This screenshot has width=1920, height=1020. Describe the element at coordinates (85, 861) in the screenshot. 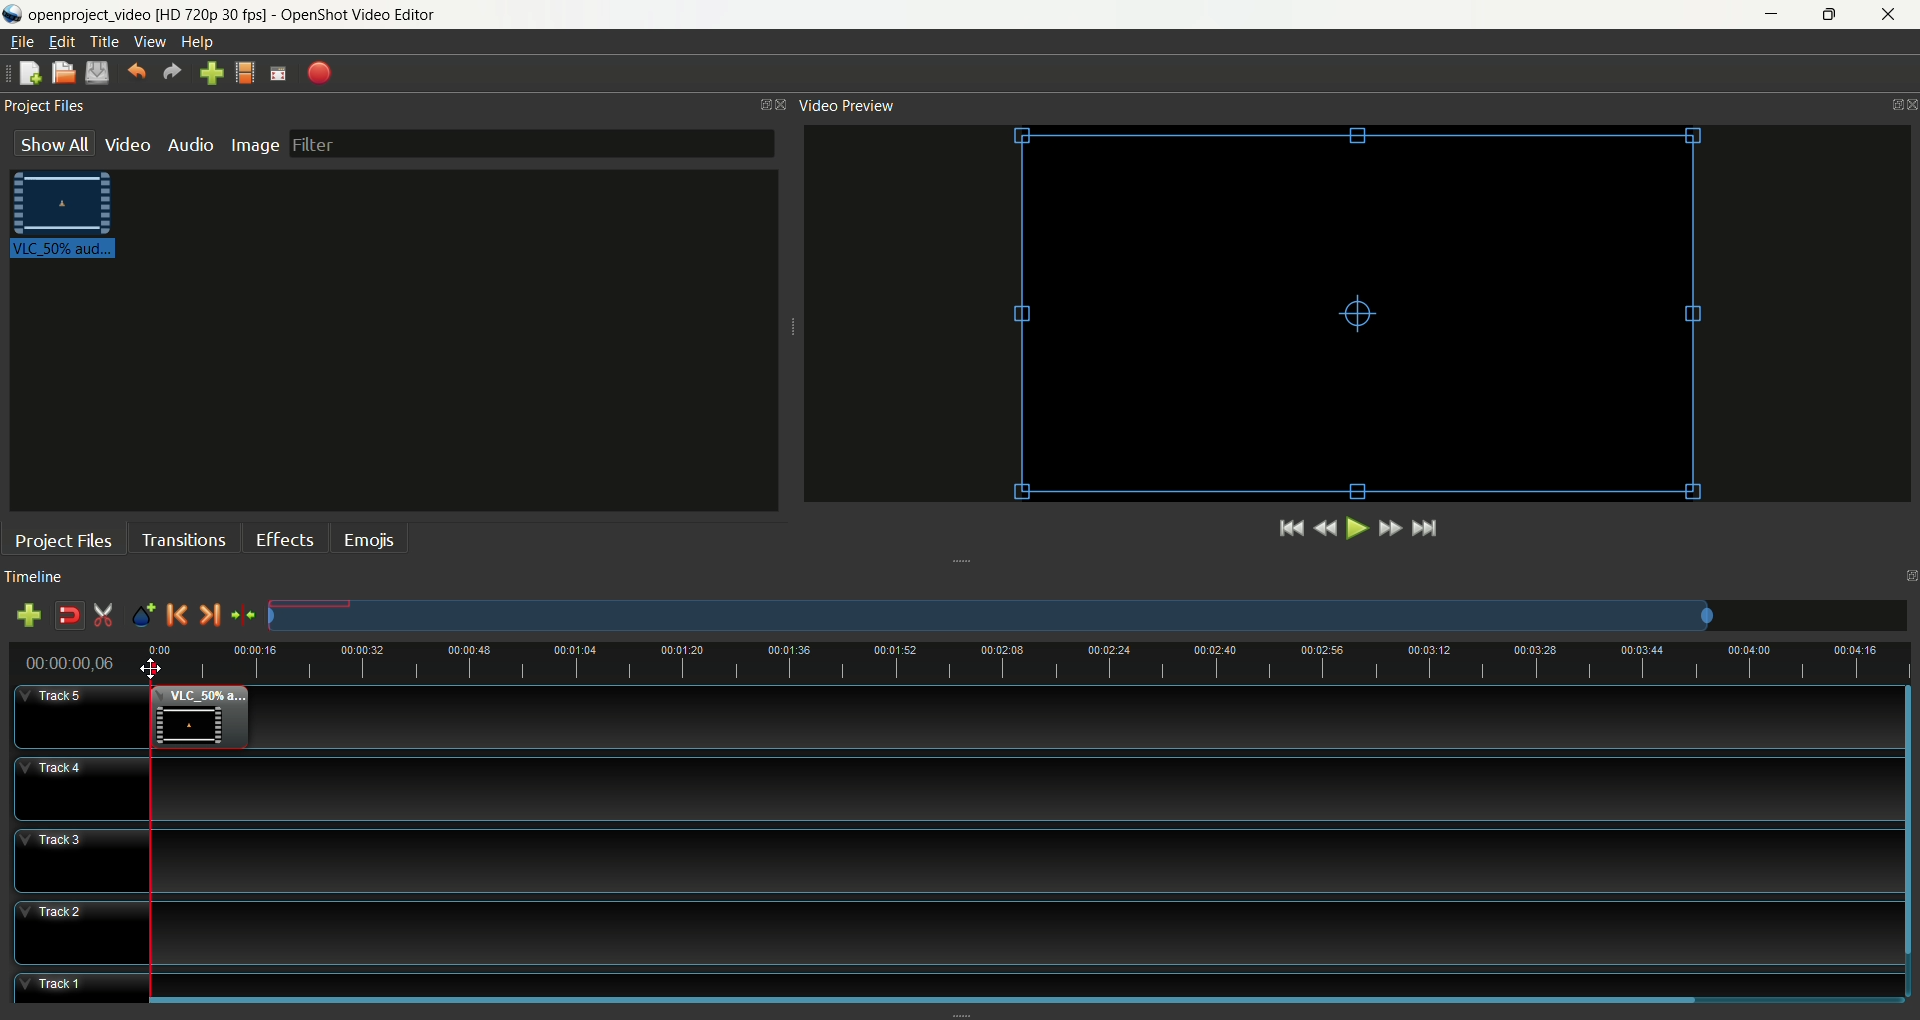

I see `track3` at that location.